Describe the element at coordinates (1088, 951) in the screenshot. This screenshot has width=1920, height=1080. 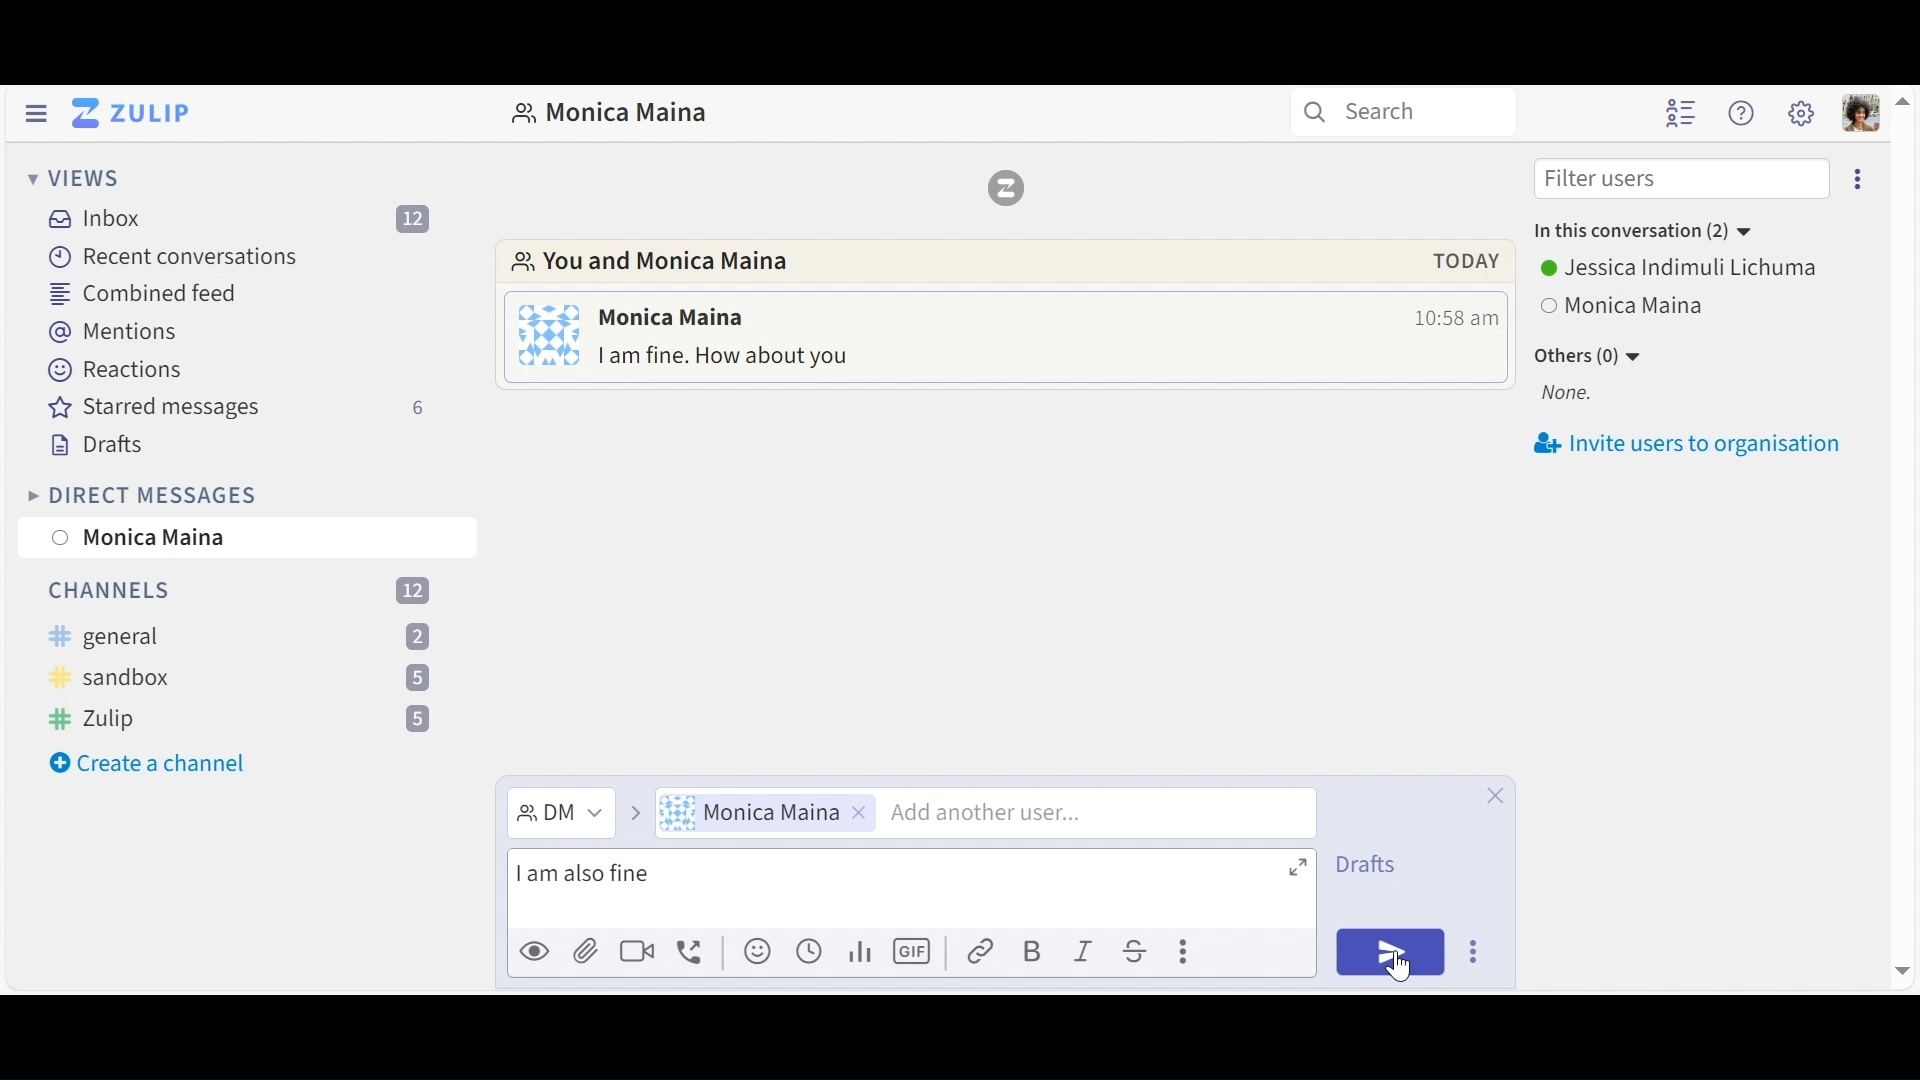
I see `Italics` at that location.